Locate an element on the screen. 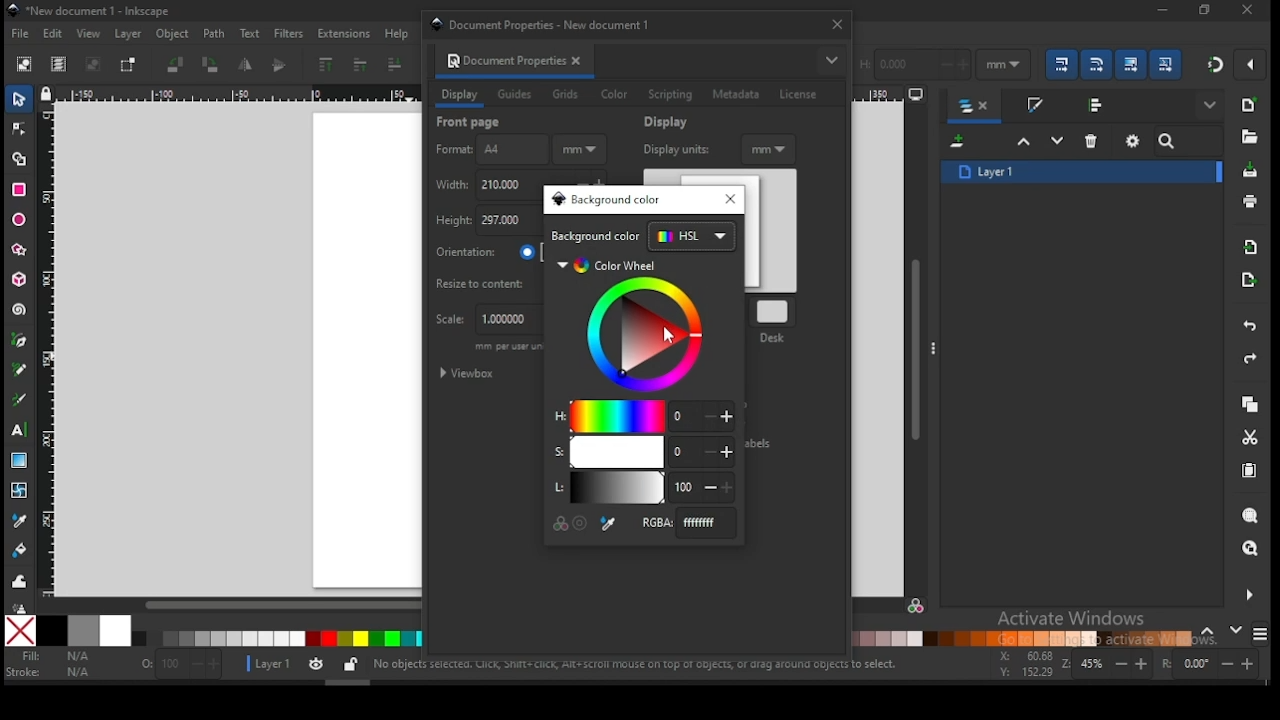 This screenshot has width=1280, height=720. view is located at coordinates (91, 34).